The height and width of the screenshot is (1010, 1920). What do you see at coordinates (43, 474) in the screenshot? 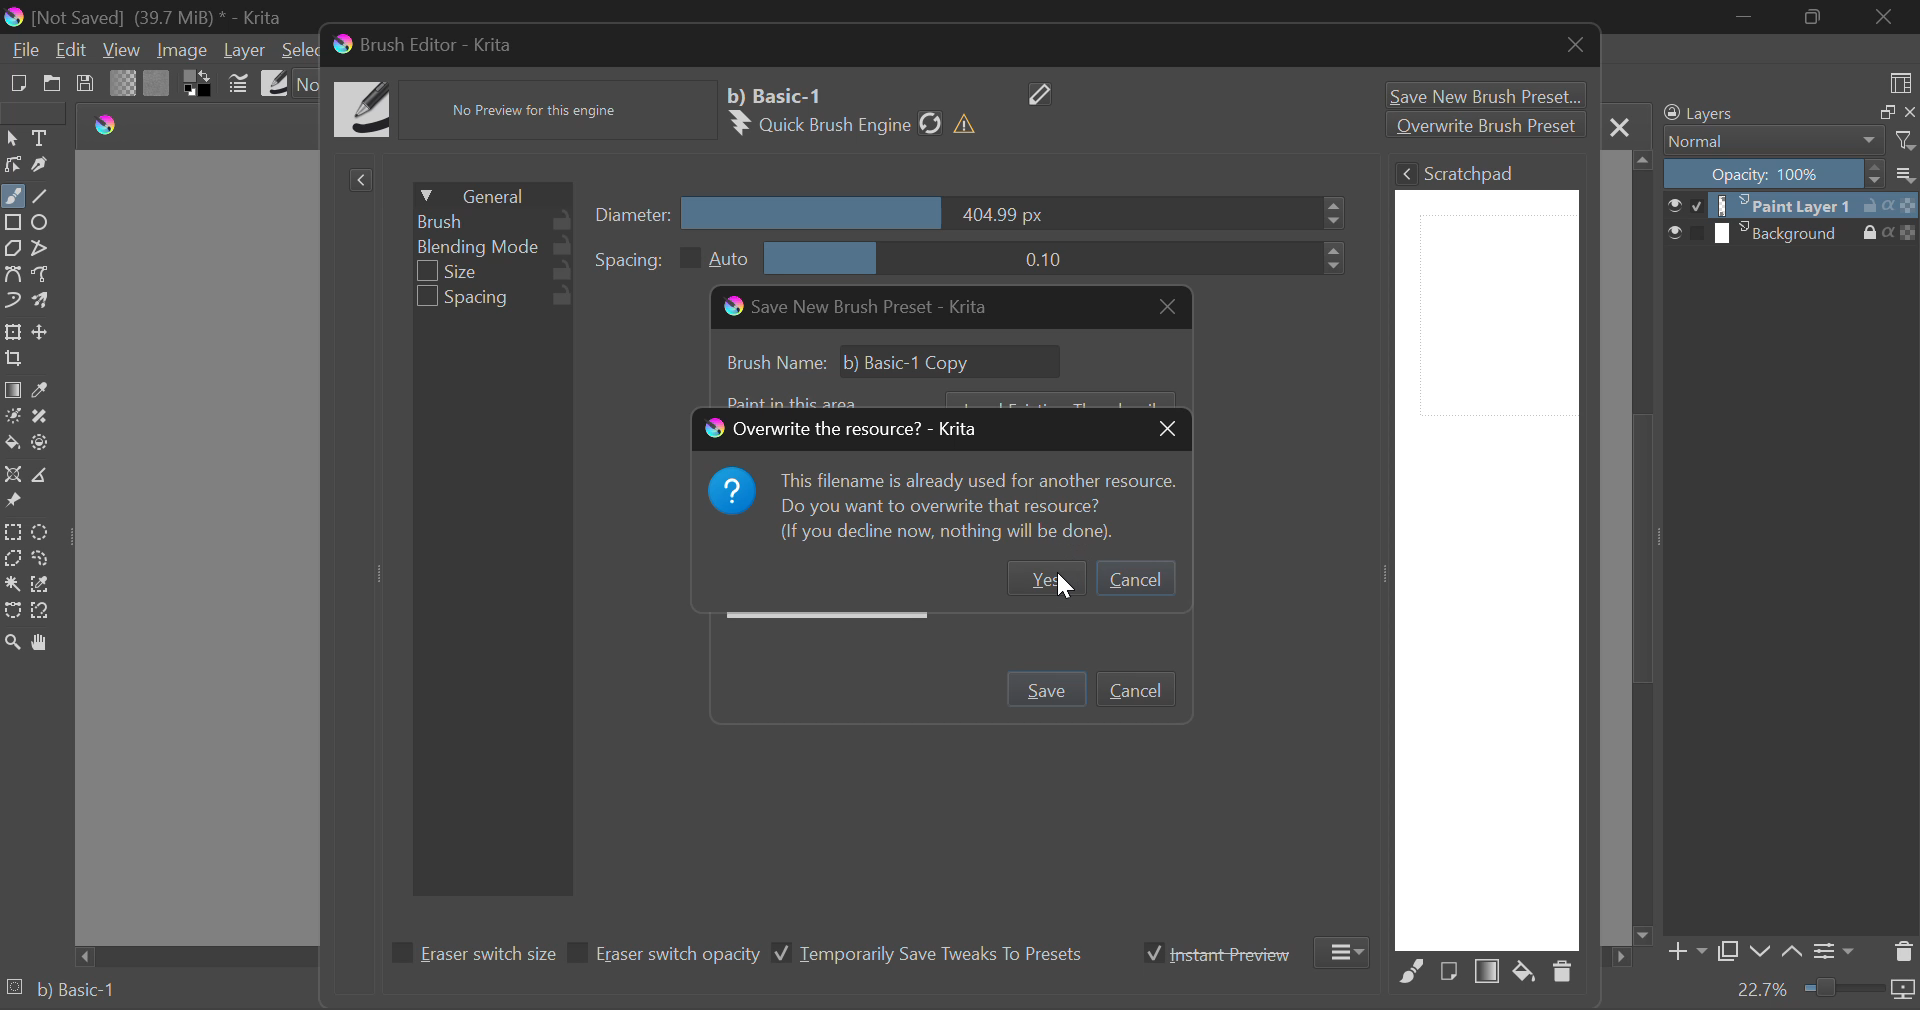
I see `Measurement` at bounding box center [43, 474].